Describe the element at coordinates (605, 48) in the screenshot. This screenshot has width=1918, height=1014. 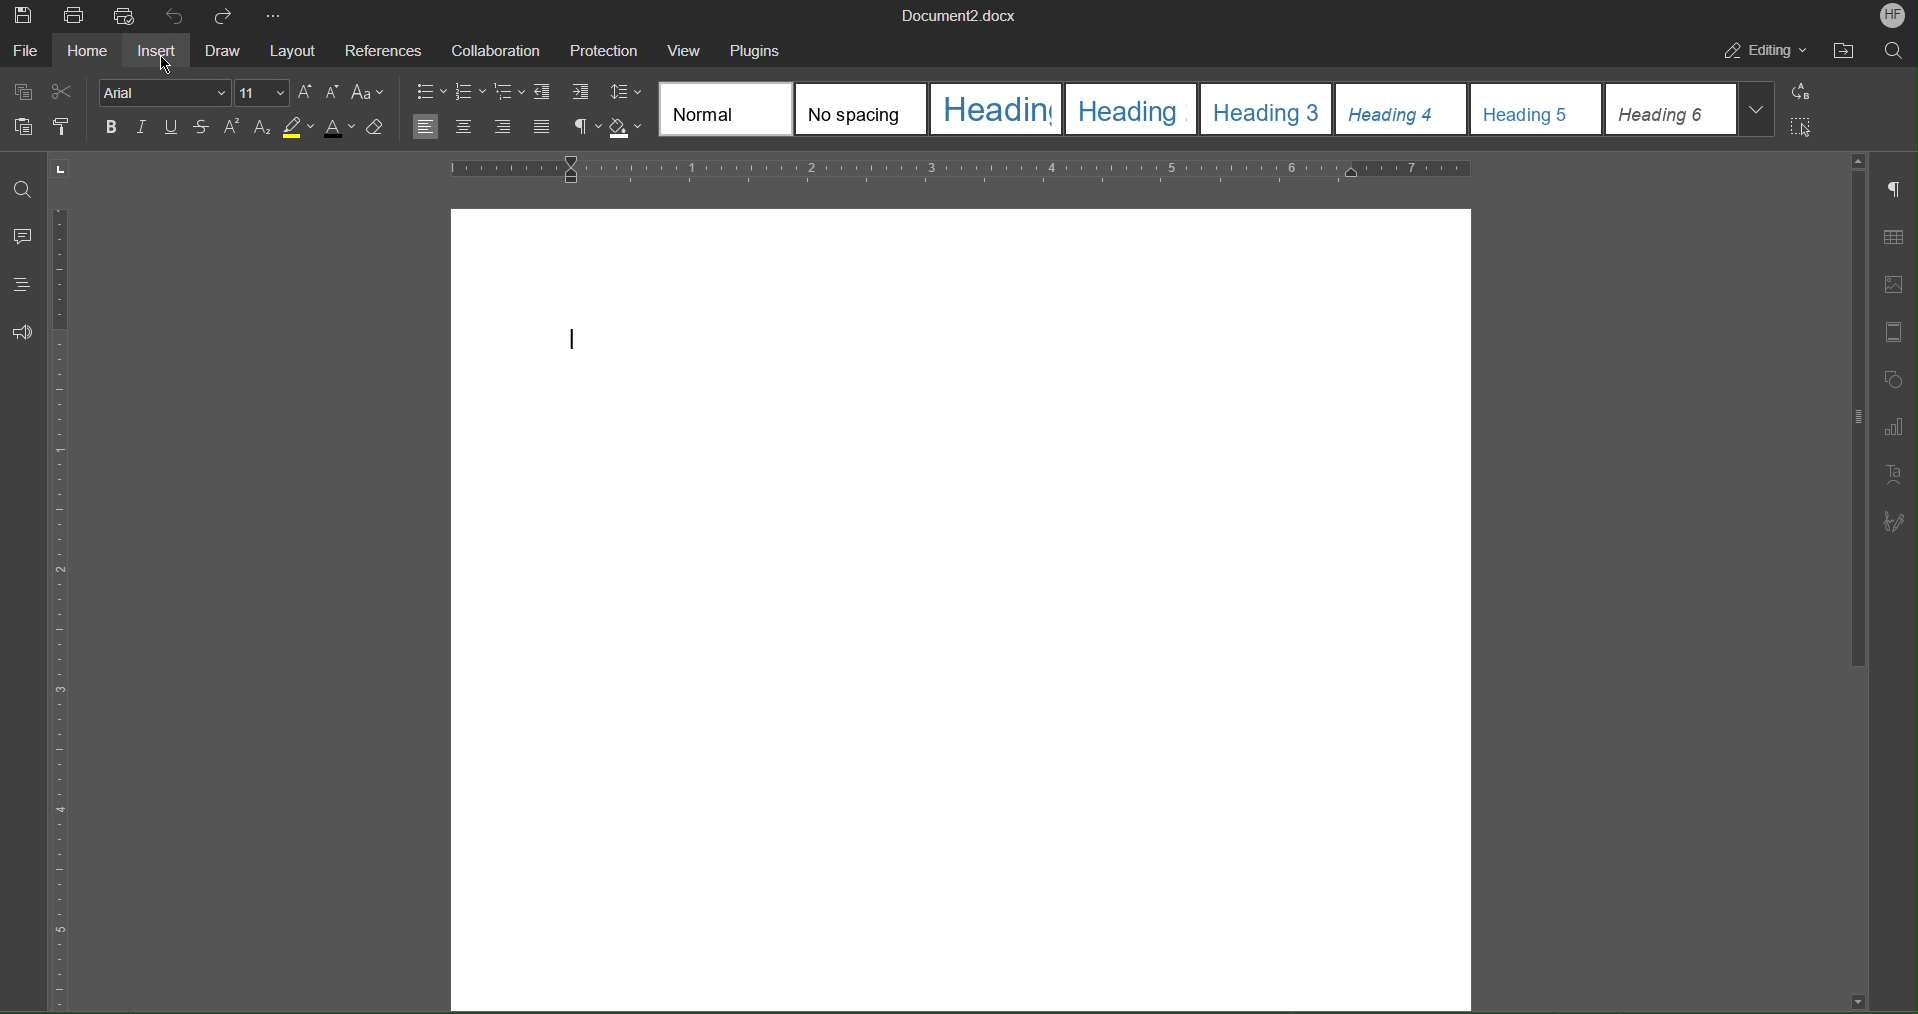
I see `Protection` at that location.